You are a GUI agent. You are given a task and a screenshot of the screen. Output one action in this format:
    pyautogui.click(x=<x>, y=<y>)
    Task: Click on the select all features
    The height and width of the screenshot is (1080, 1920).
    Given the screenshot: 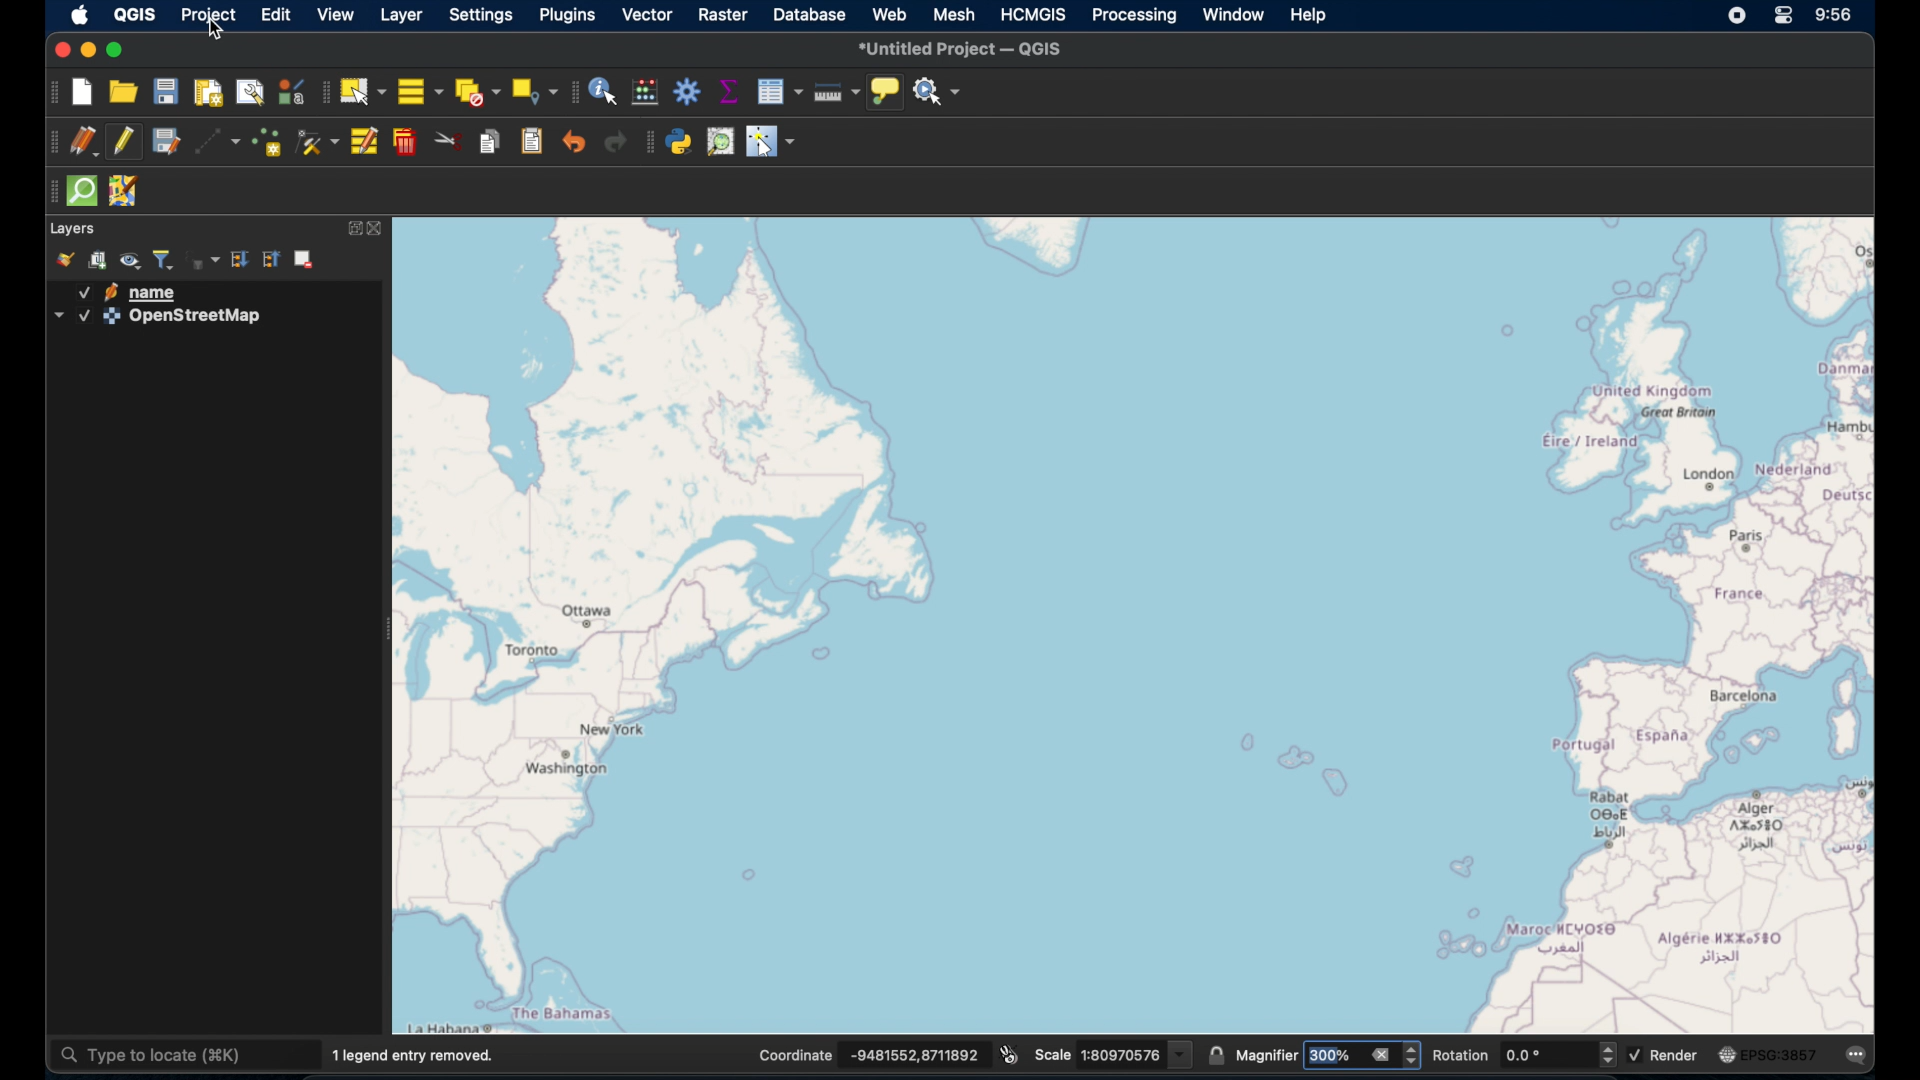 What is the action you would take?
    pyautogui.click(x=420, y=93)
    